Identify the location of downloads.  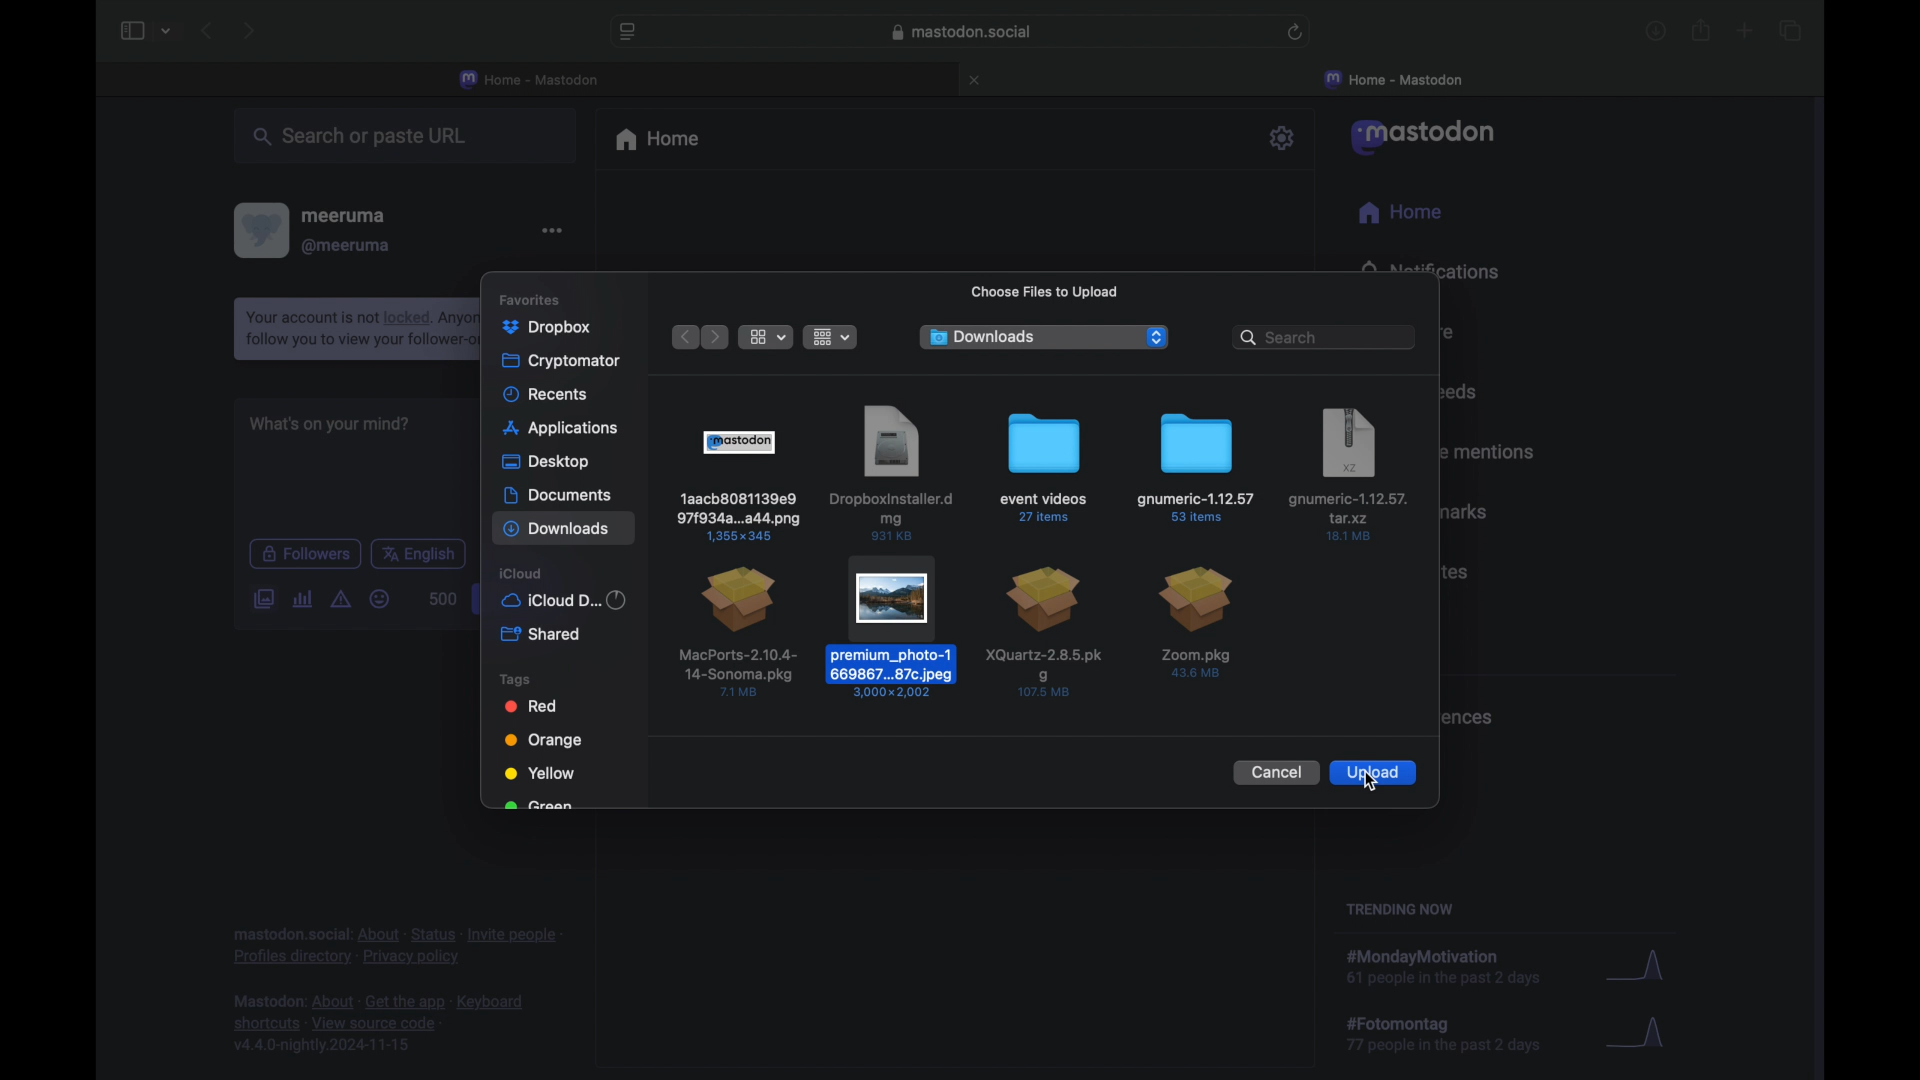
(1656, 33).